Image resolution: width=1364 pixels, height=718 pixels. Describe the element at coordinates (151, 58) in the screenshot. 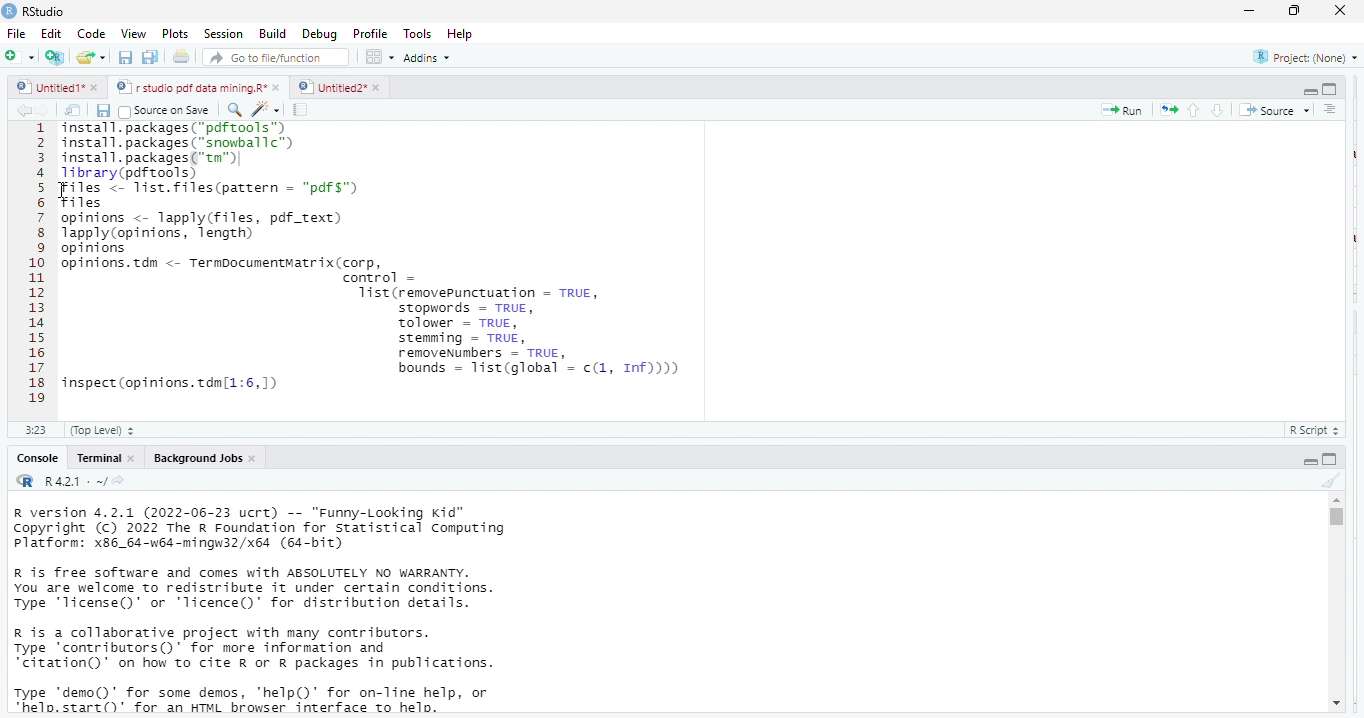

I see `save all open documents` at that location.